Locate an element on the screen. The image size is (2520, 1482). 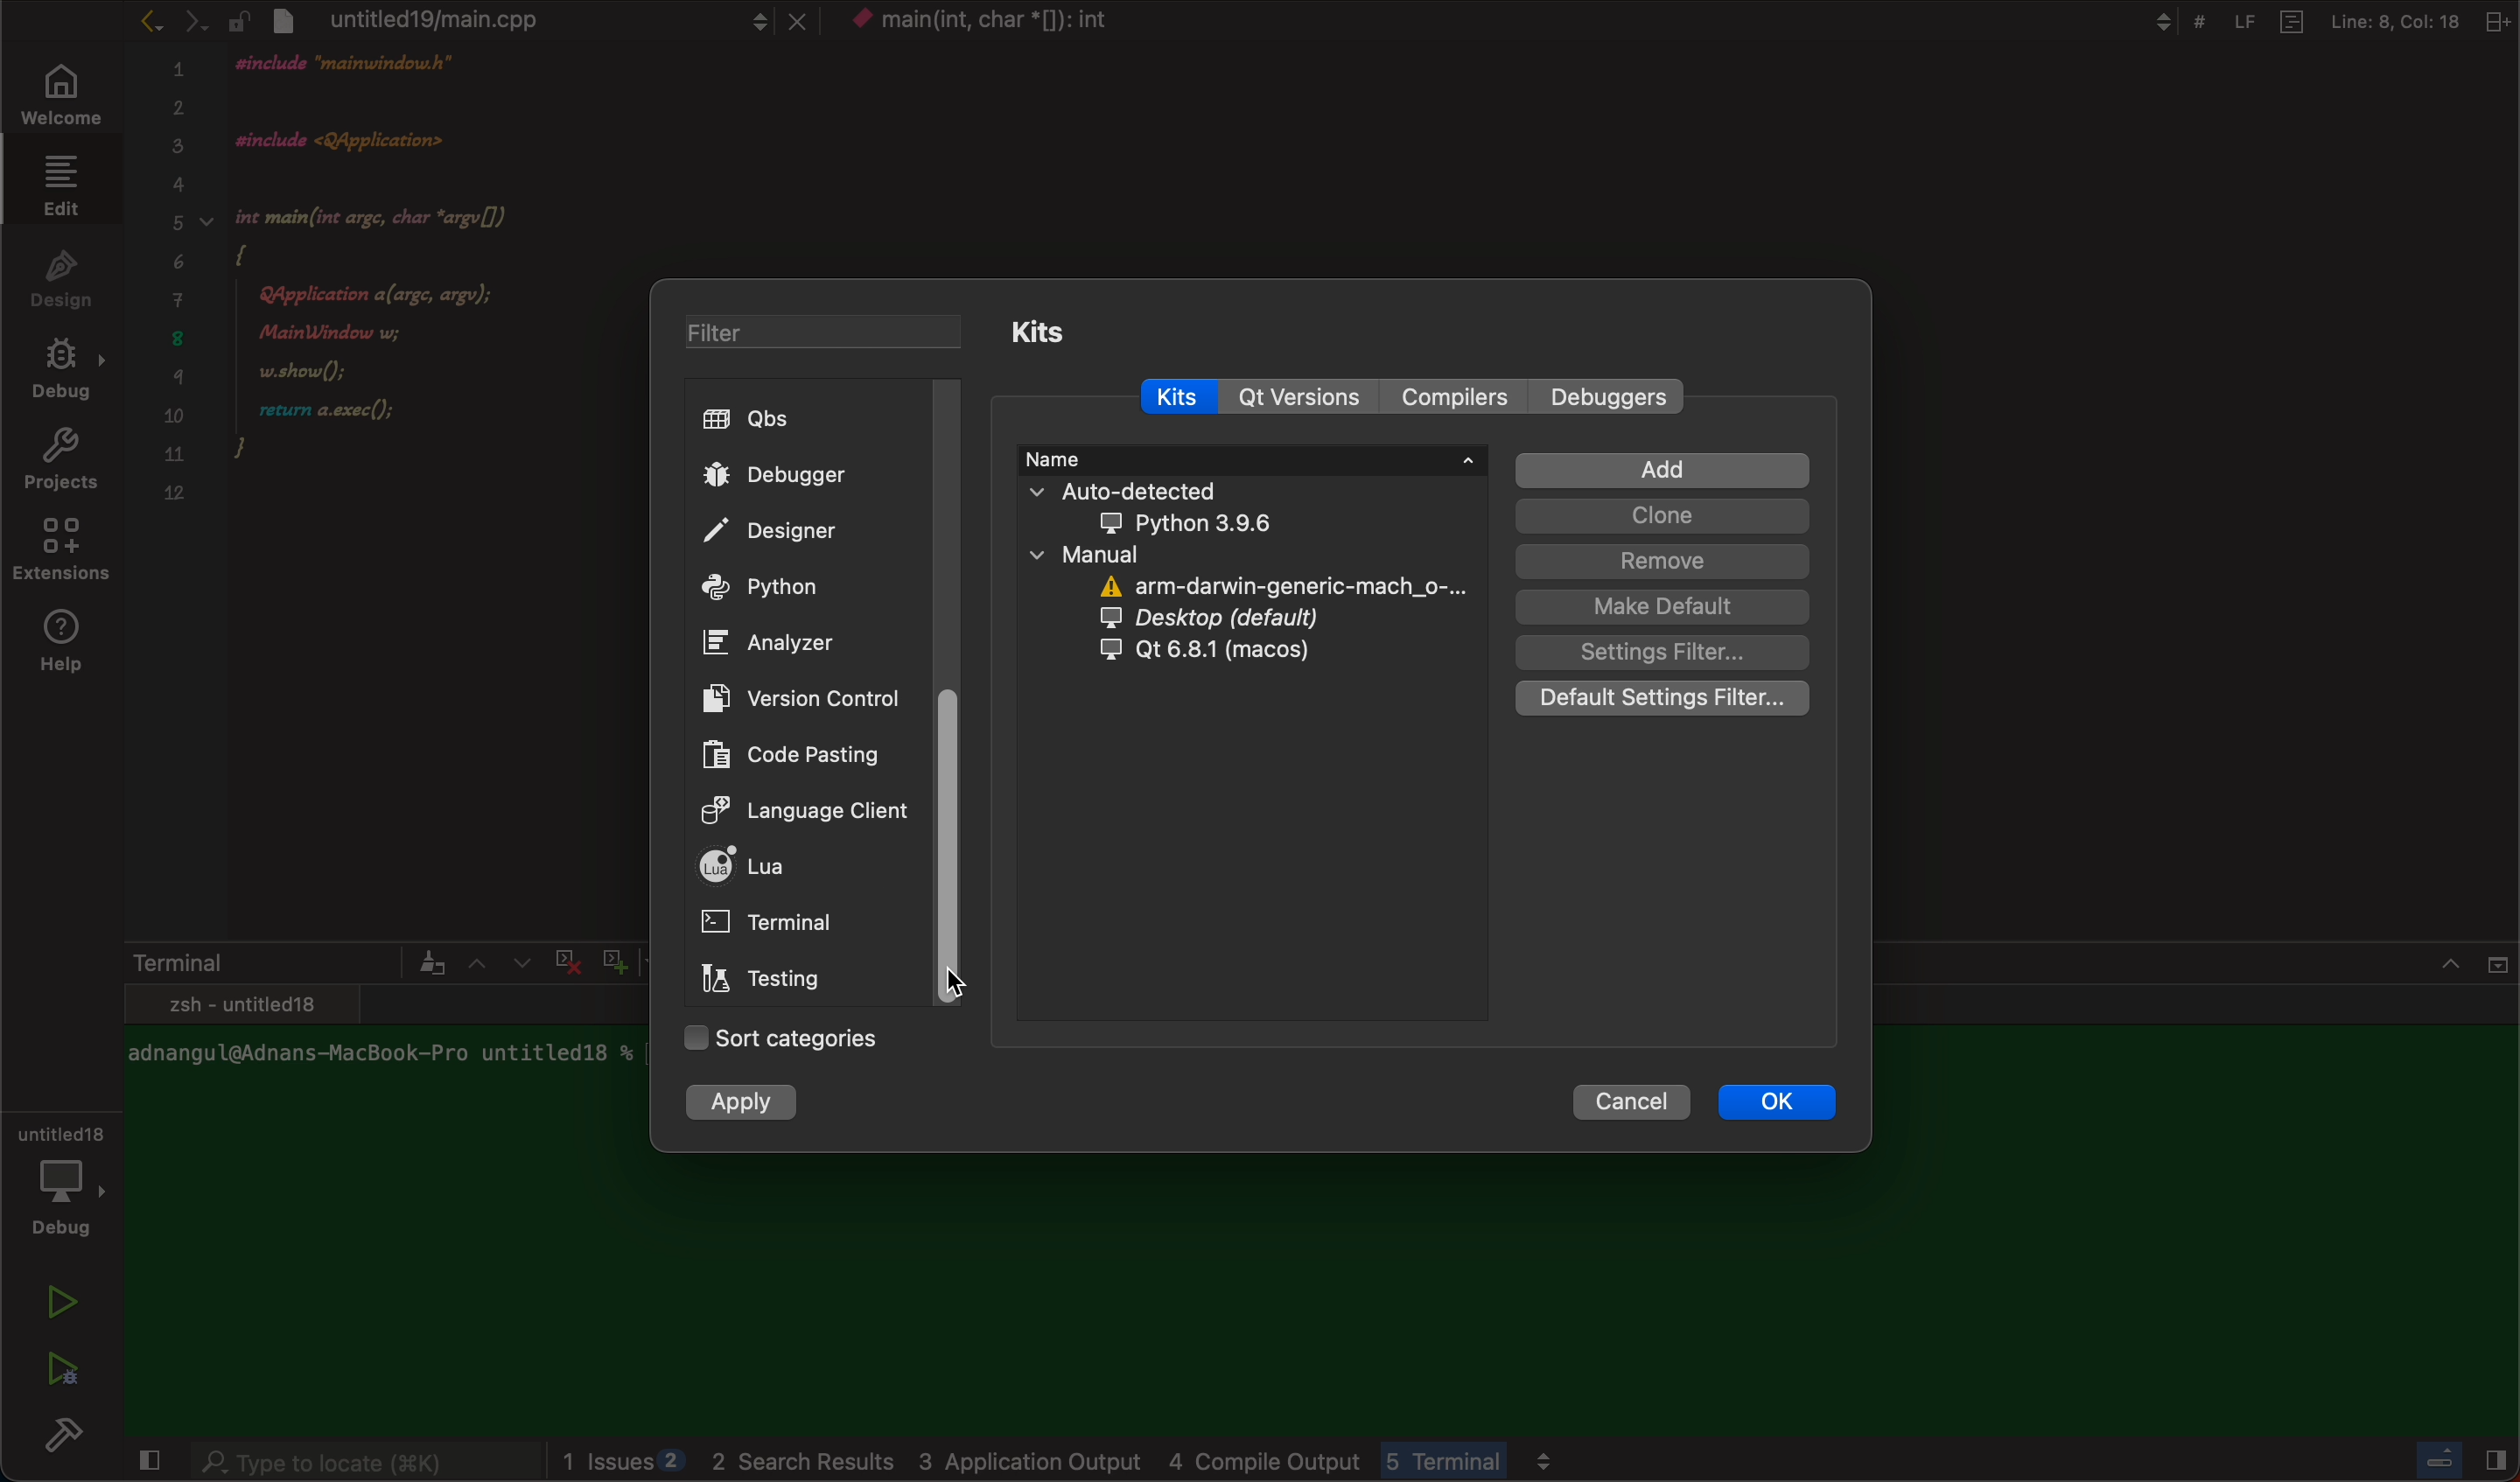
arrows is located at coordinates (171, 20).